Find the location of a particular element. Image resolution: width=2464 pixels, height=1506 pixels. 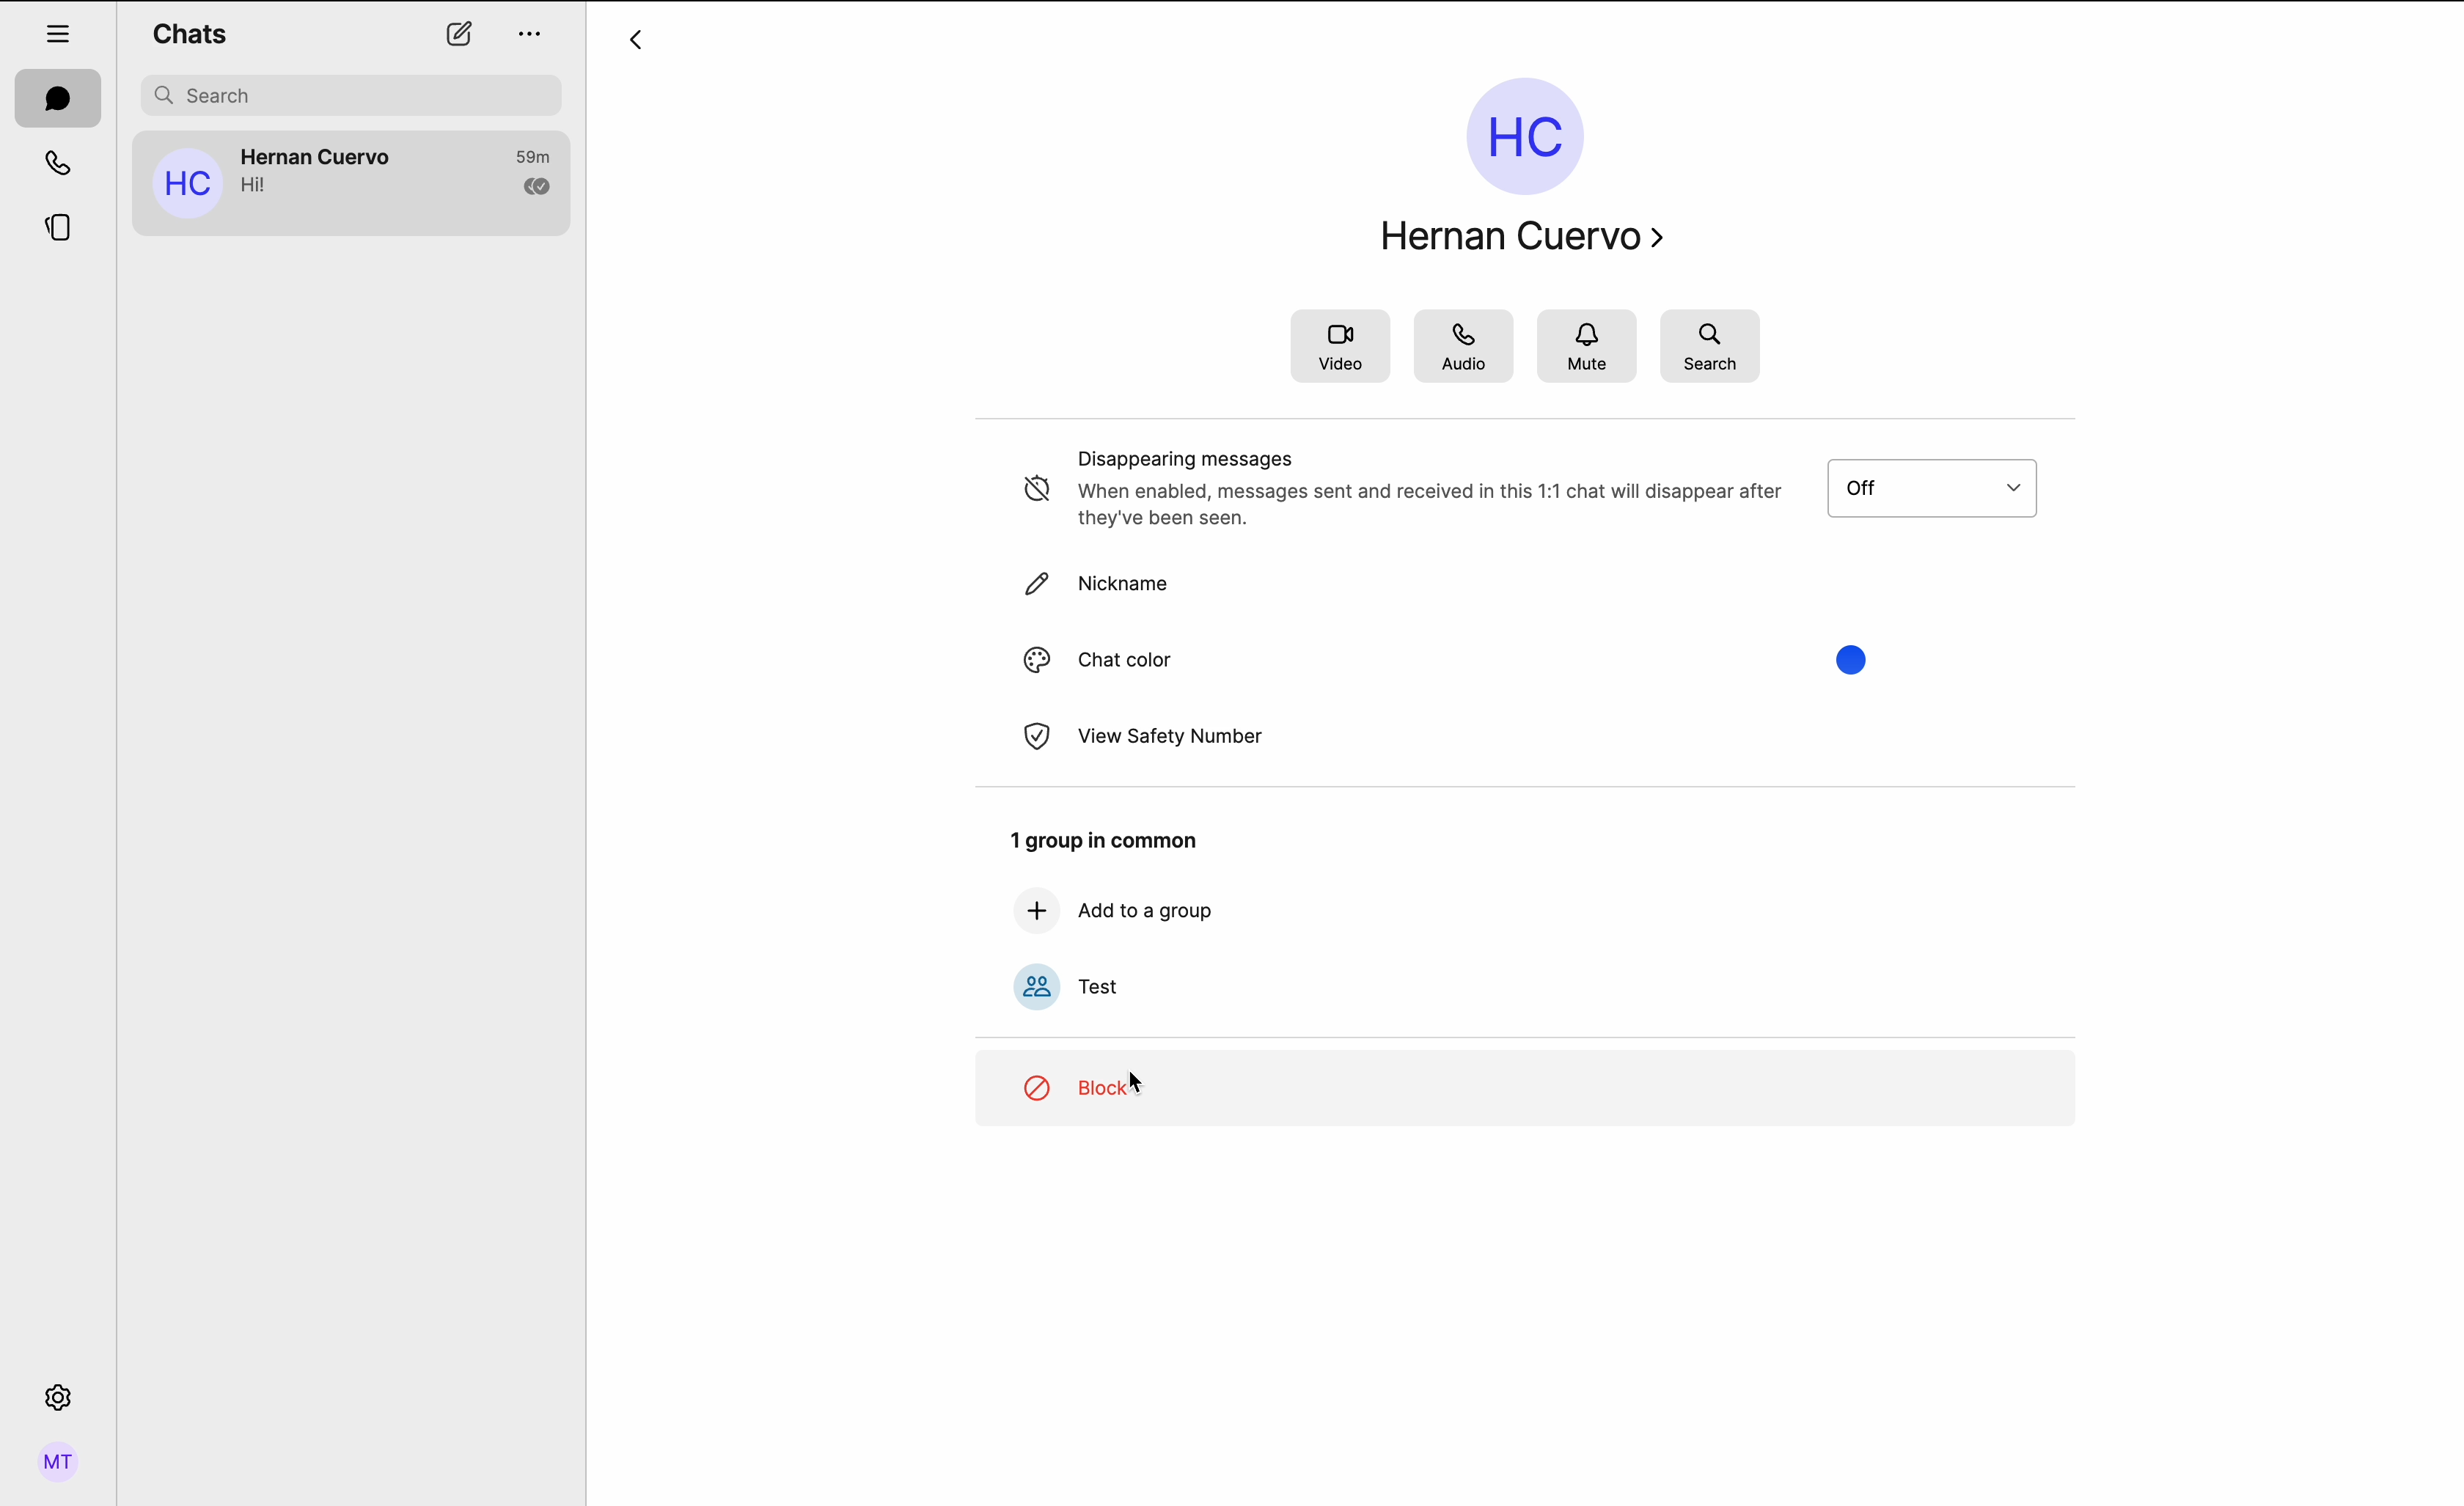

arrow is located at coordinates (639, 42).